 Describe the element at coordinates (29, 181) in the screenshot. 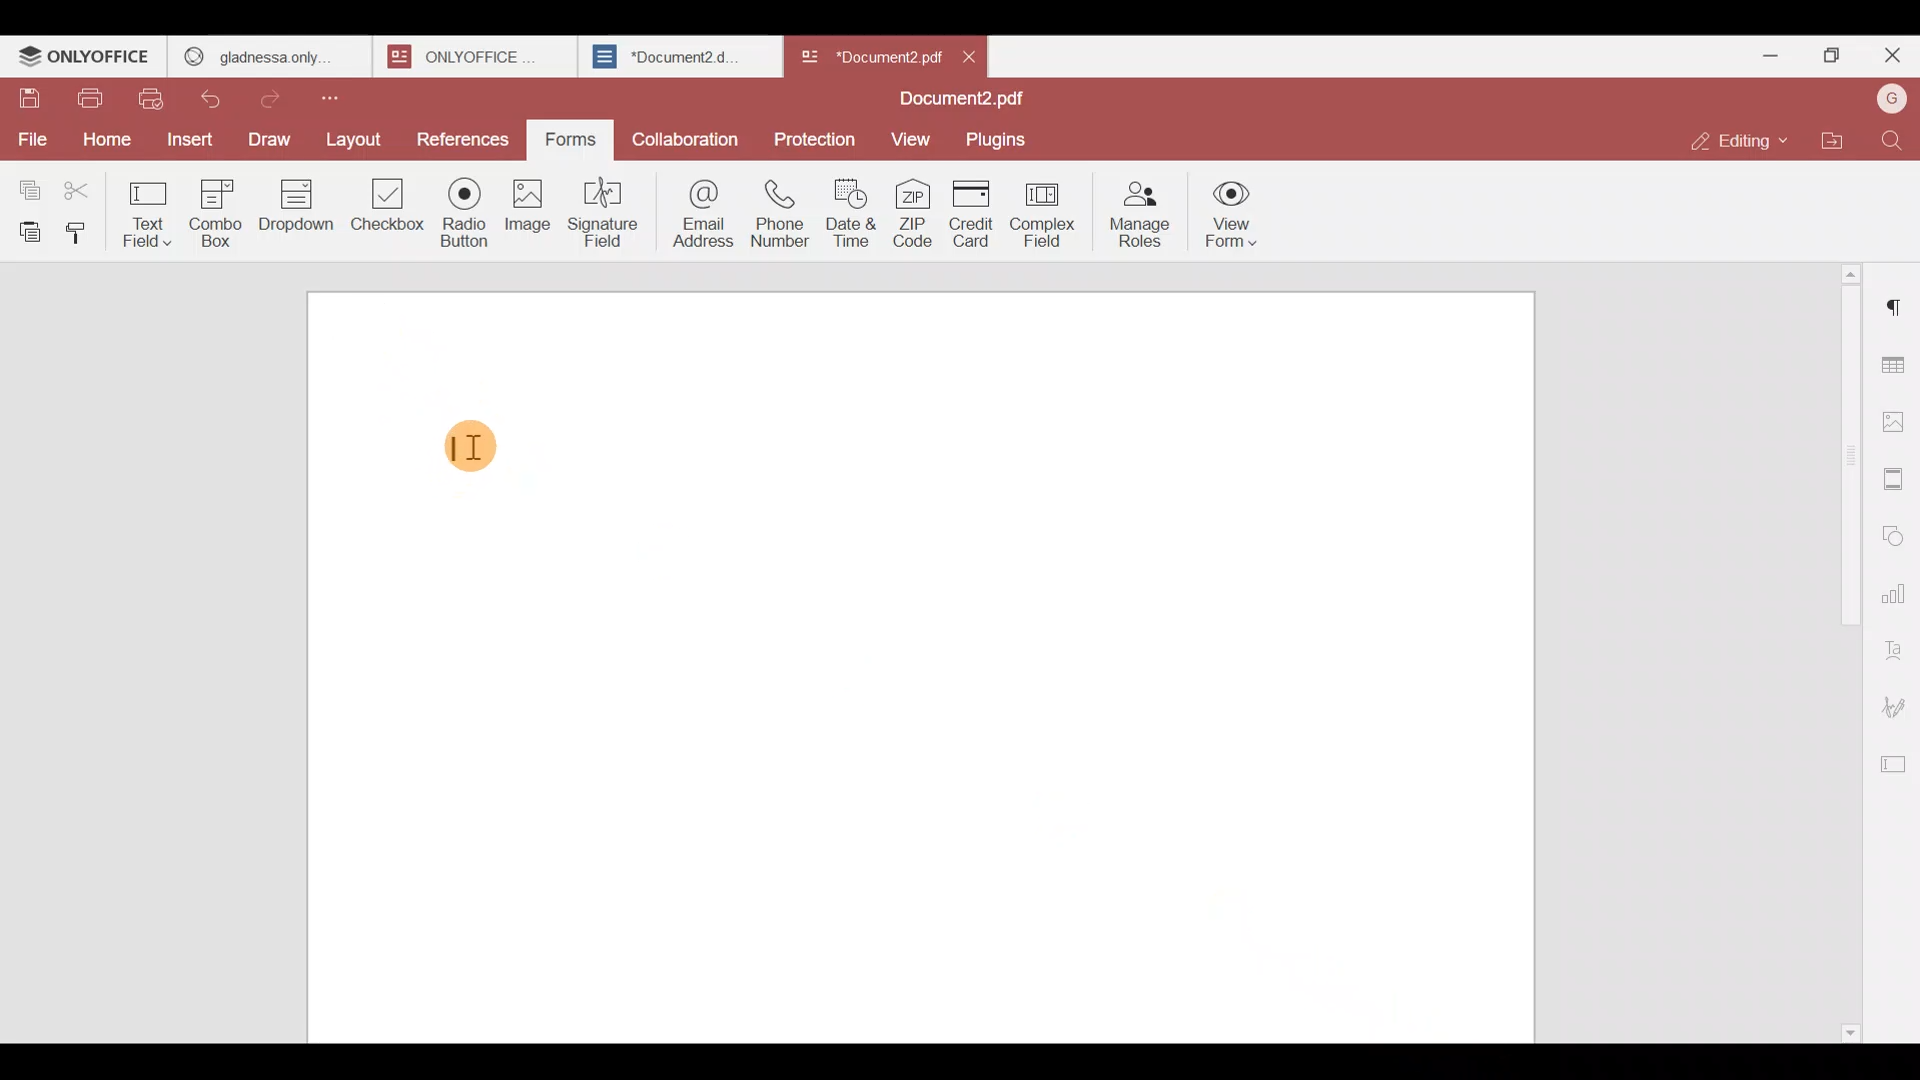

I see `Copy` at that location.